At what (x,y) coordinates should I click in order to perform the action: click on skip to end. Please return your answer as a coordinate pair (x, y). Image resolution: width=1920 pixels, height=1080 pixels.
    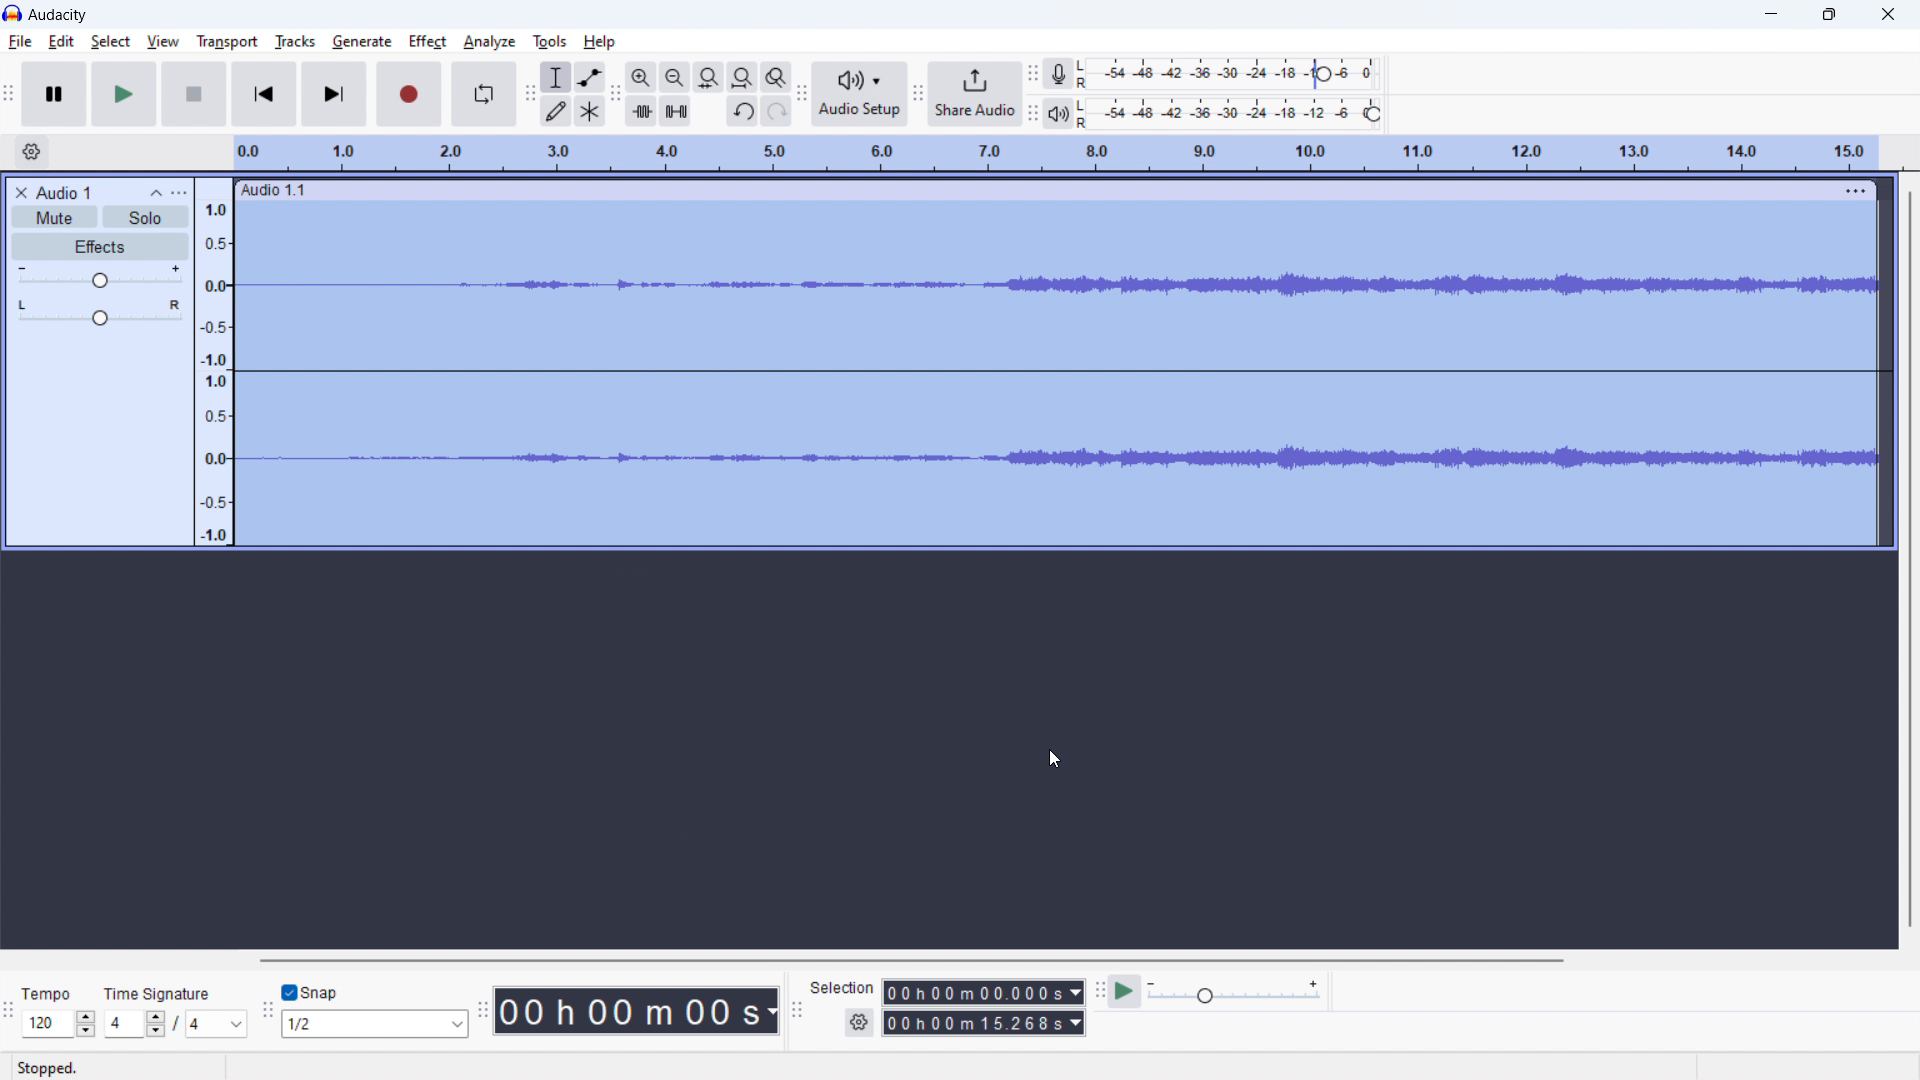
    Looking at the image, I should click on (334, 94).